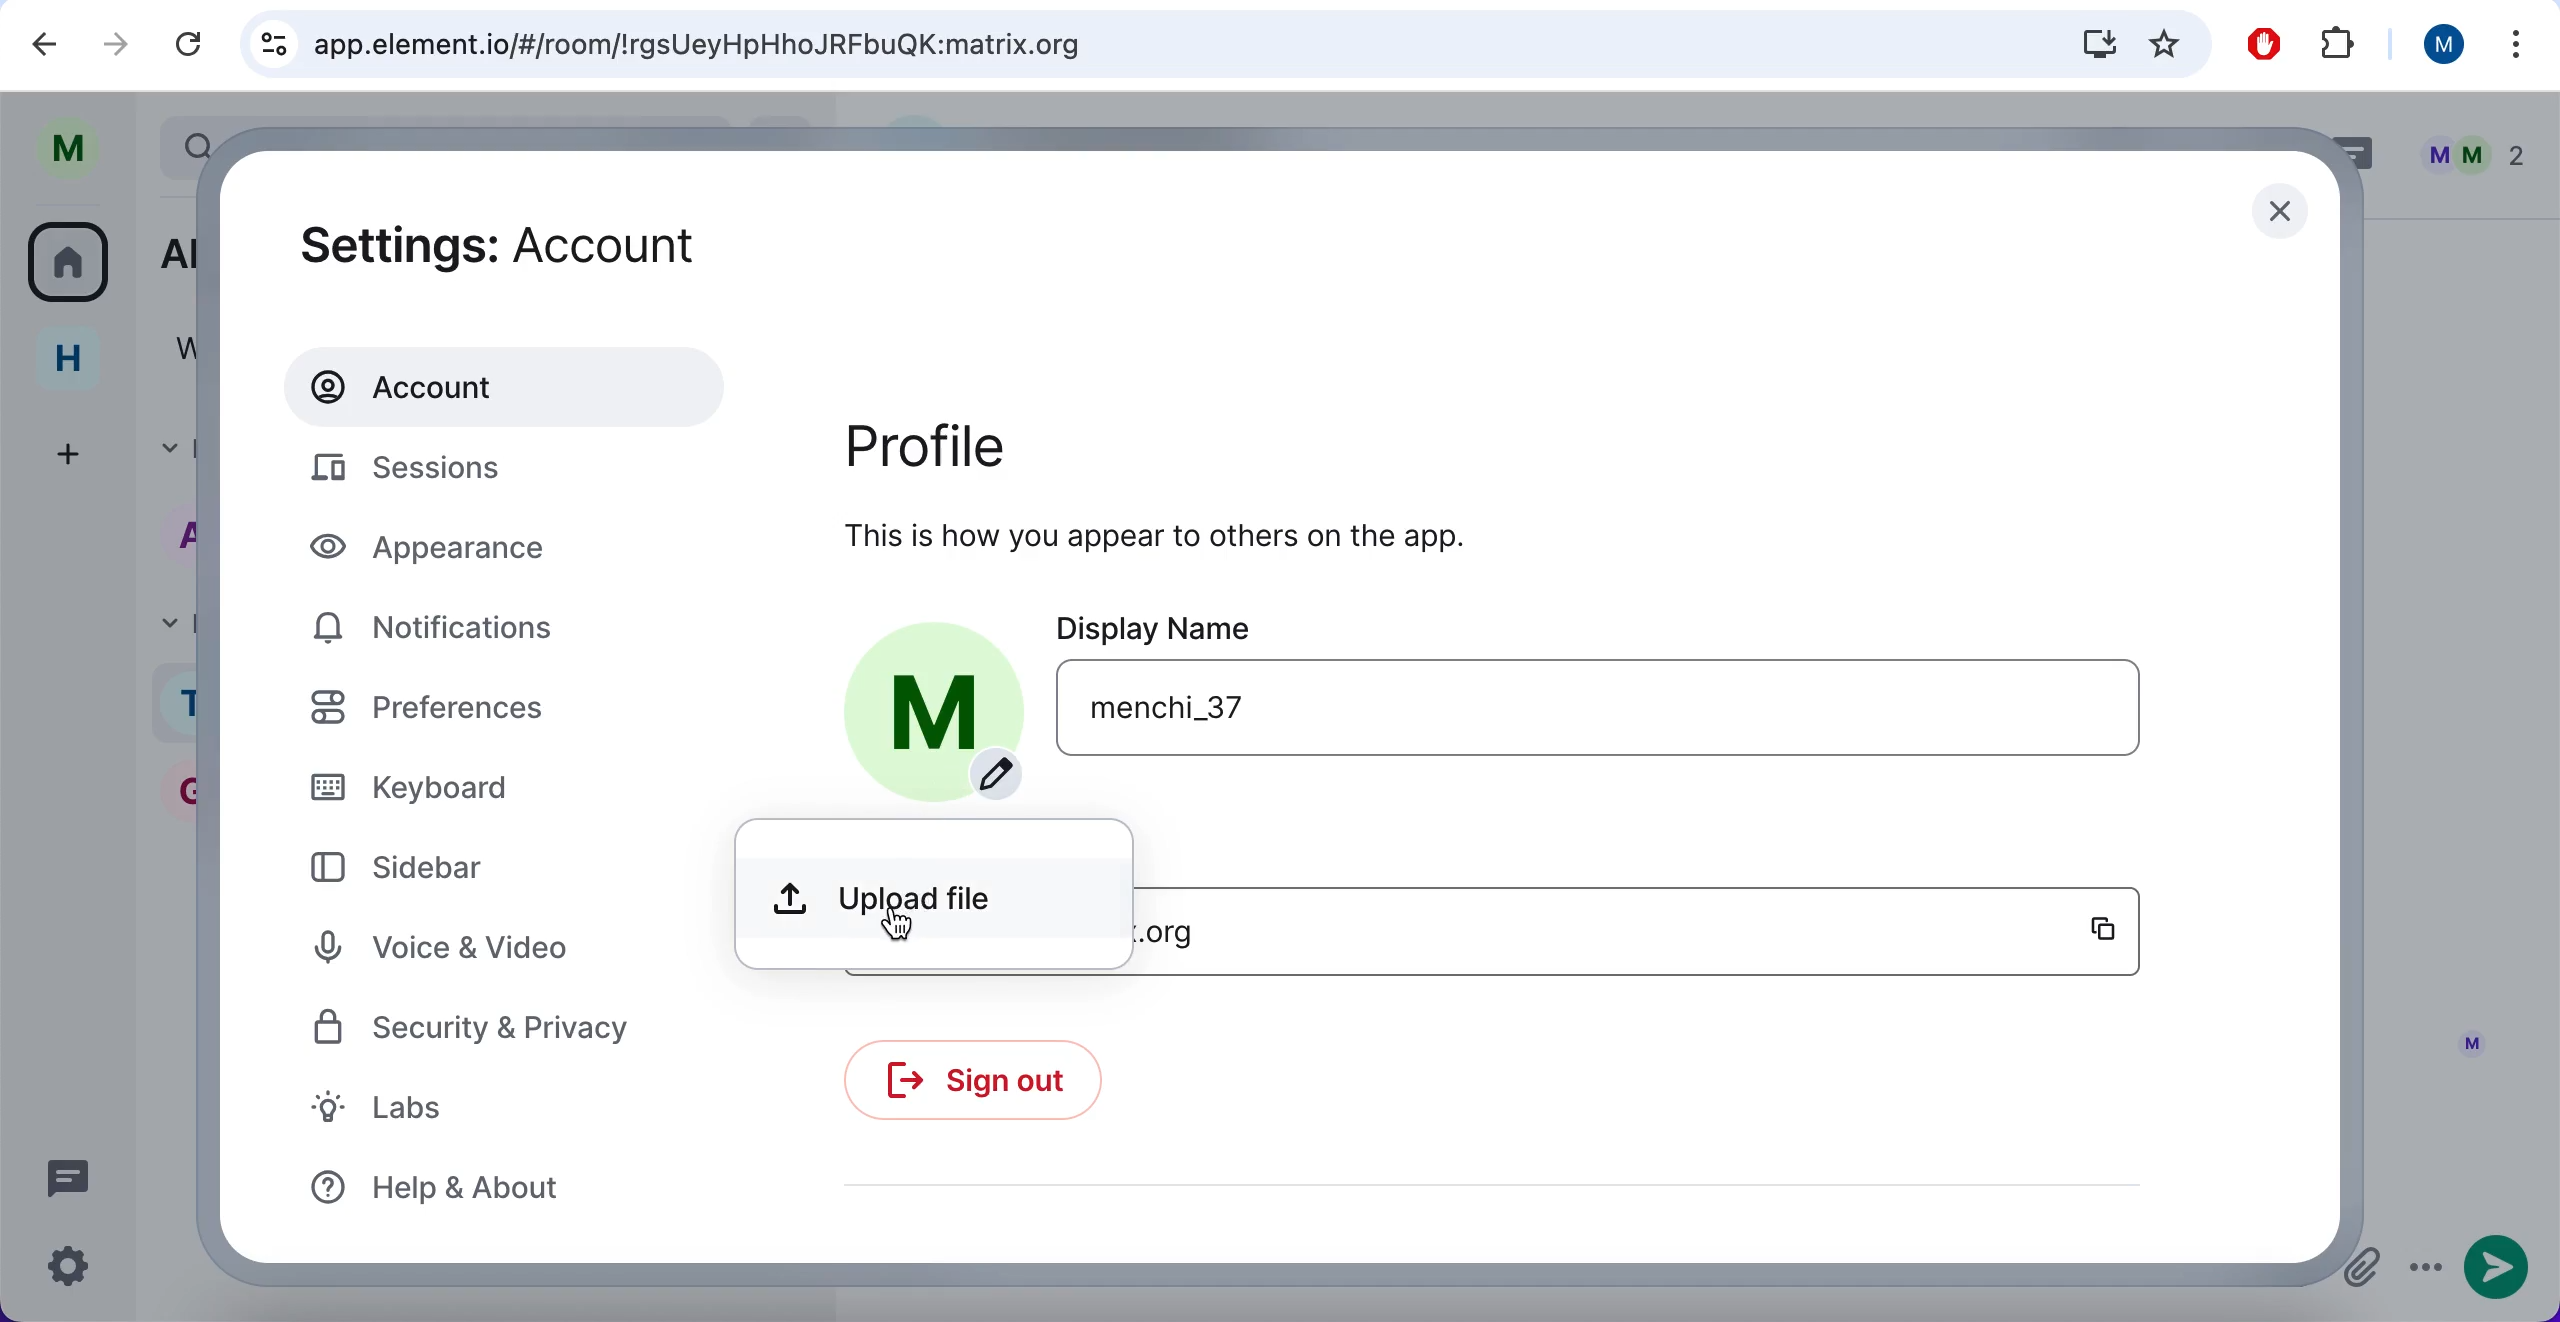 This screenshot has width=2560, height=1322. Describe the element at coordinates (36, 45) in the screenshot. I see `backward` at that location.